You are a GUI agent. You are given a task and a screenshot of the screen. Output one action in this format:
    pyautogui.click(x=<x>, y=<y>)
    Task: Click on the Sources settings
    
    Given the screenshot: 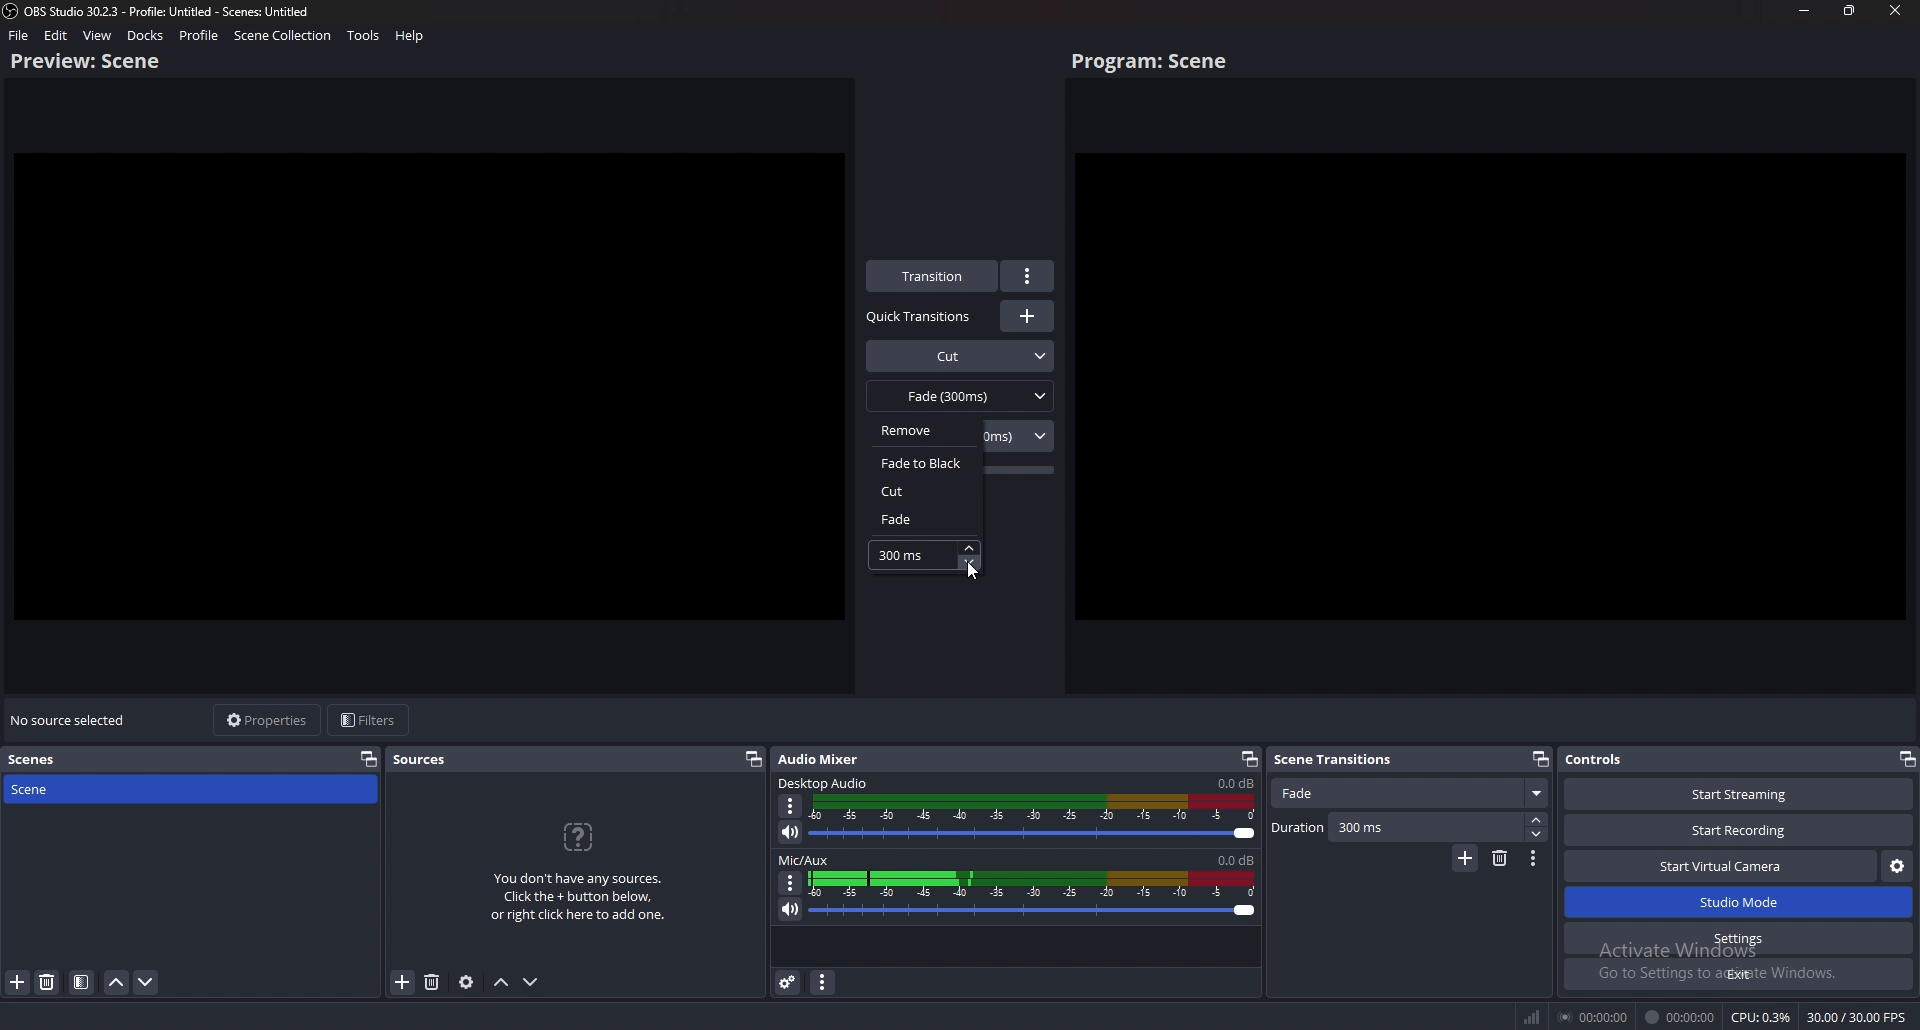 What is the action you would take?
    pyautogui.click(x=467, y=982)
    